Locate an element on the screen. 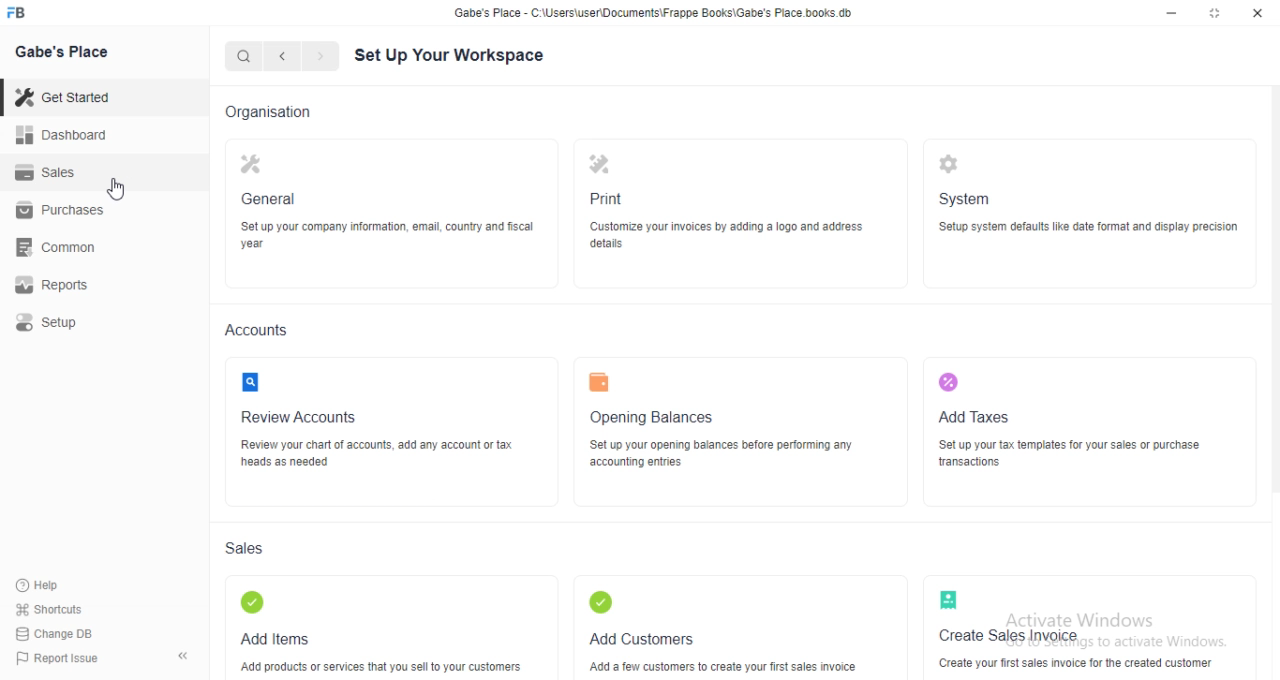 This screenshot has width=1280, height=680. Create Sales Invoice is located at coordinates (1009, 611).